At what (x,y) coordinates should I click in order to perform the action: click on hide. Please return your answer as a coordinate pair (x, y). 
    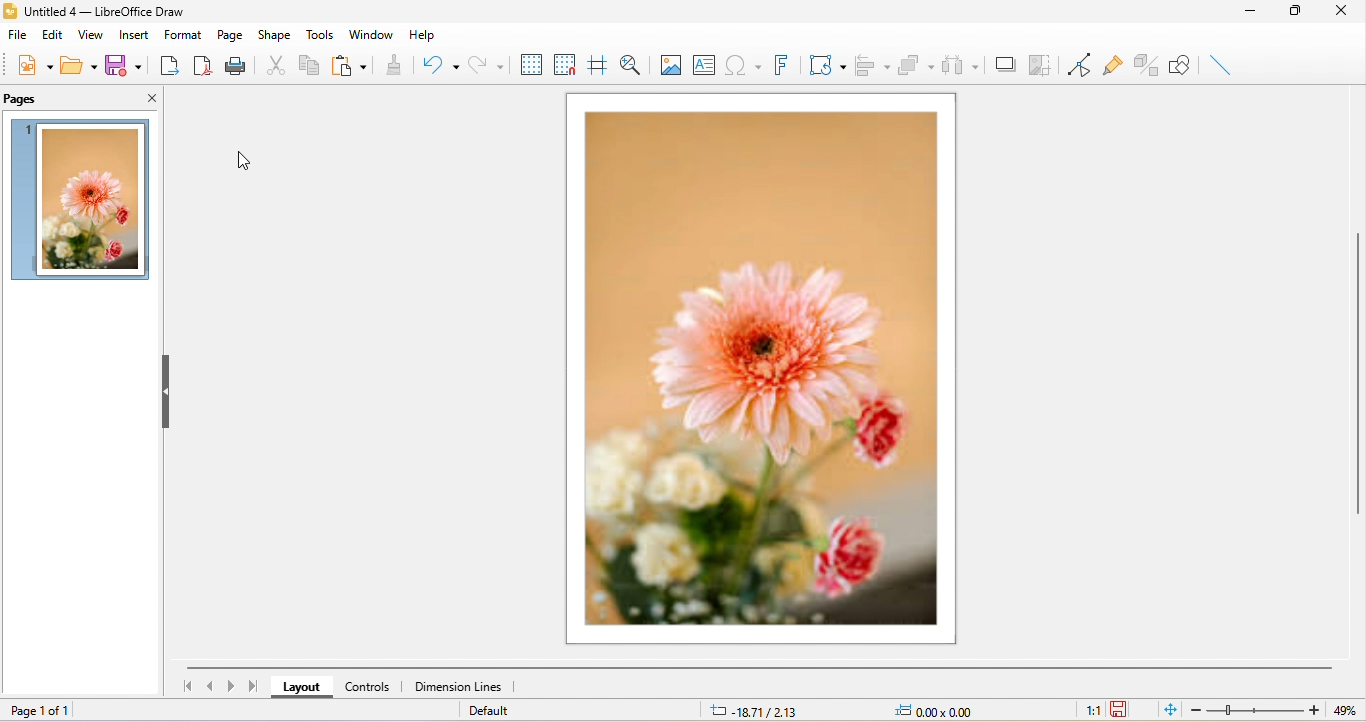
    Looking at the image, I should click on (164, 392).